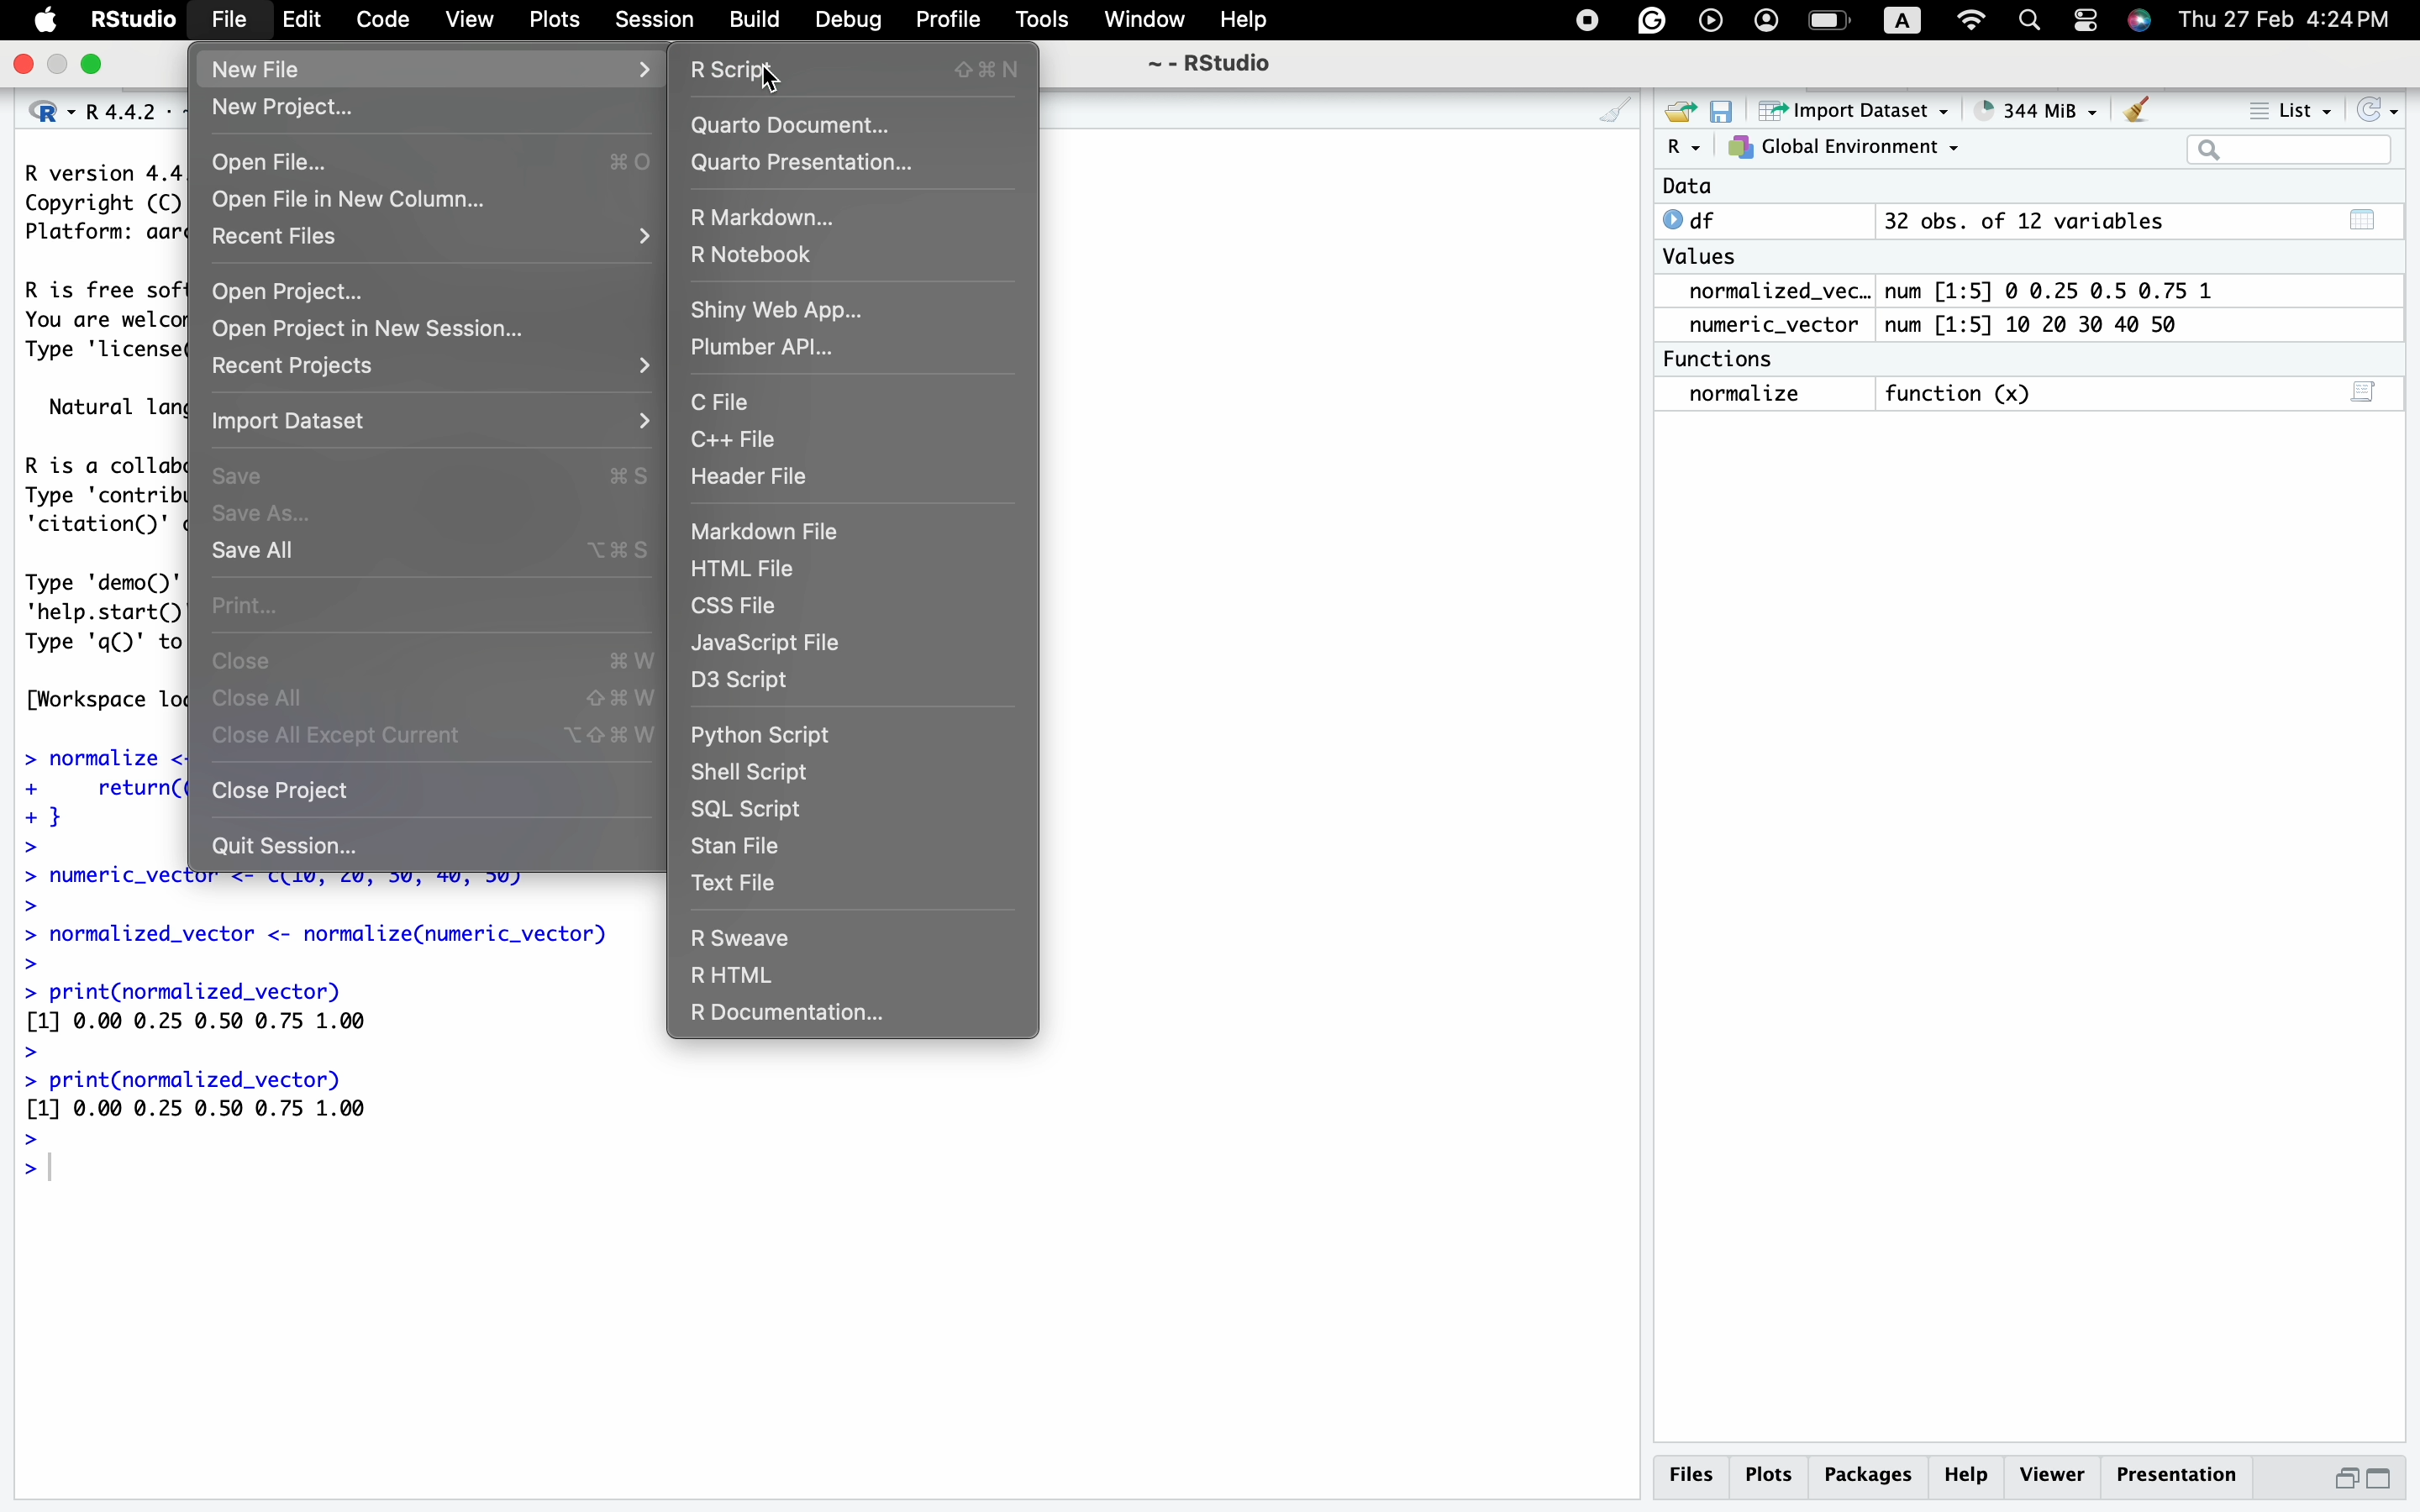 This screenshot has width=2420, height=1512. What do you see at coordinates (303, 22) in the screenshot?
I see `Edit` at bounding box center [303, 22].